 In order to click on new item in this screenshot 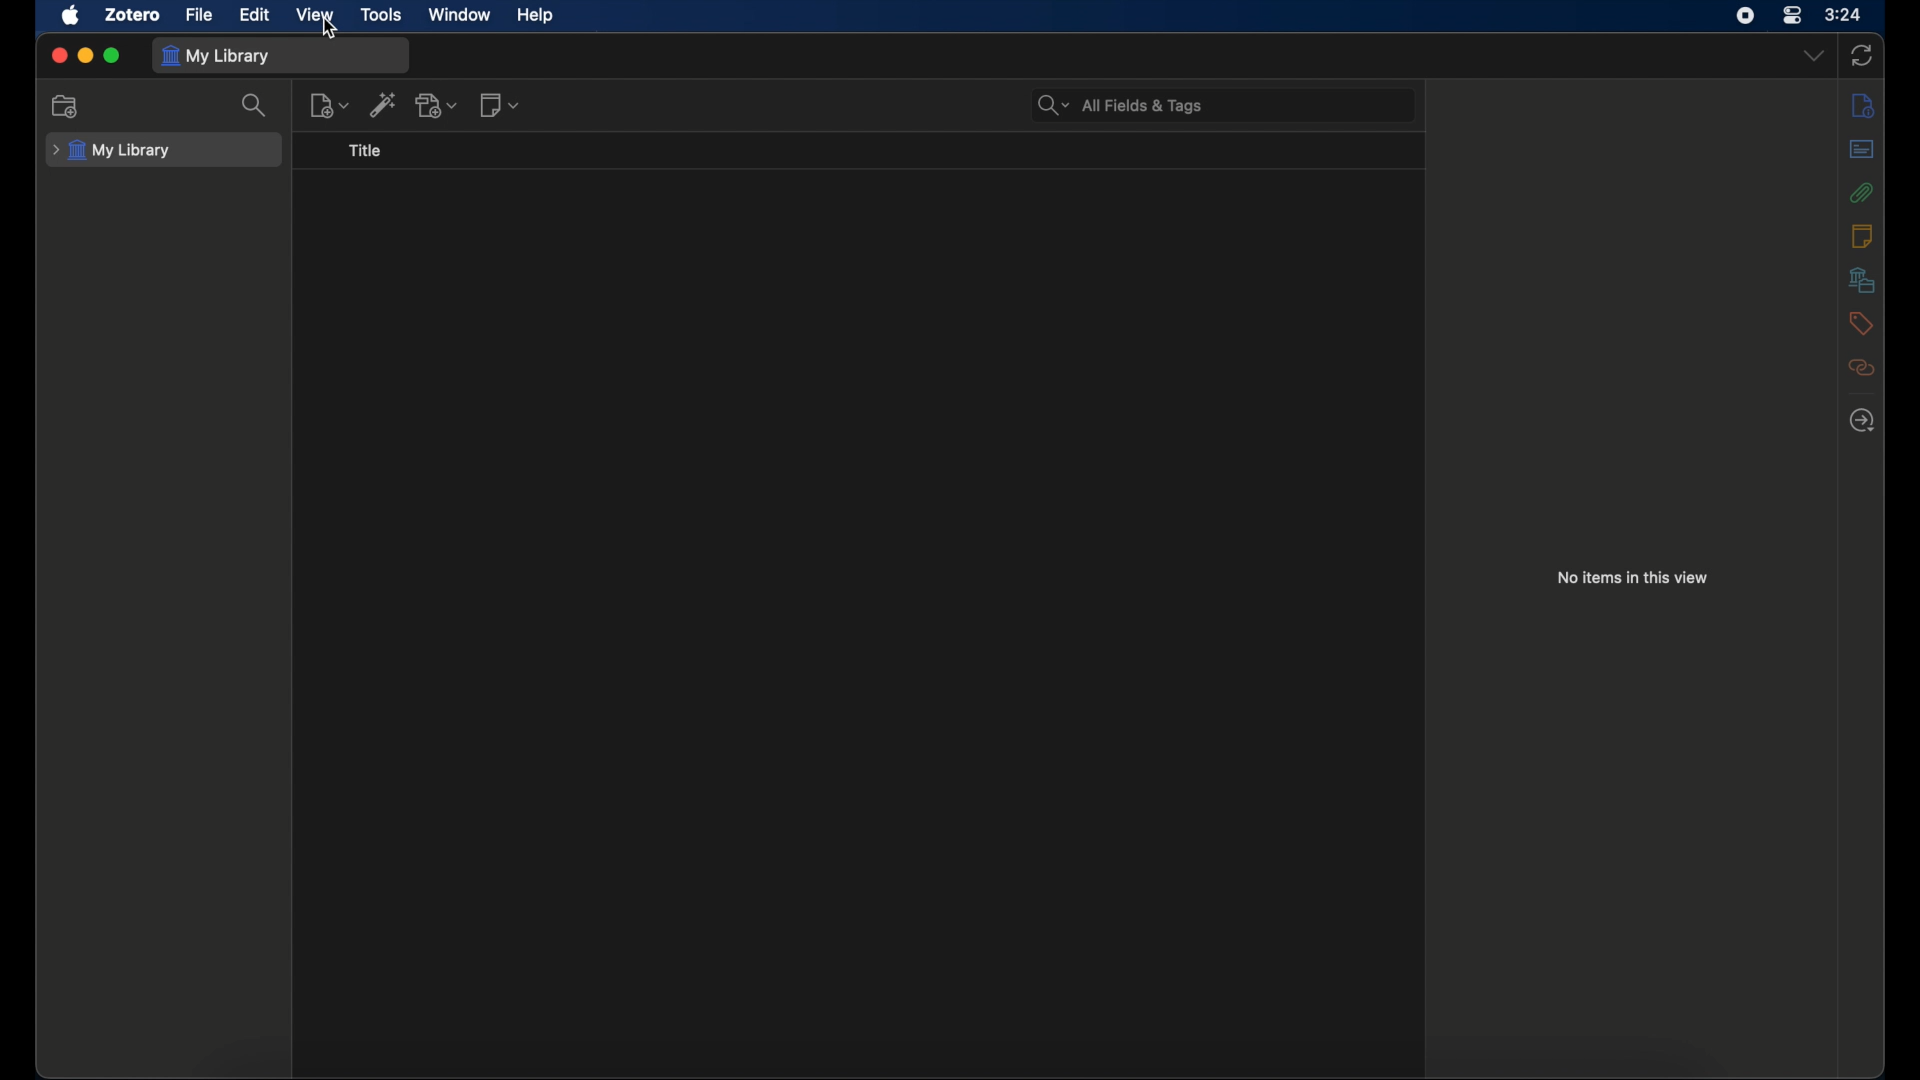, I will do `click(331, 105)`.